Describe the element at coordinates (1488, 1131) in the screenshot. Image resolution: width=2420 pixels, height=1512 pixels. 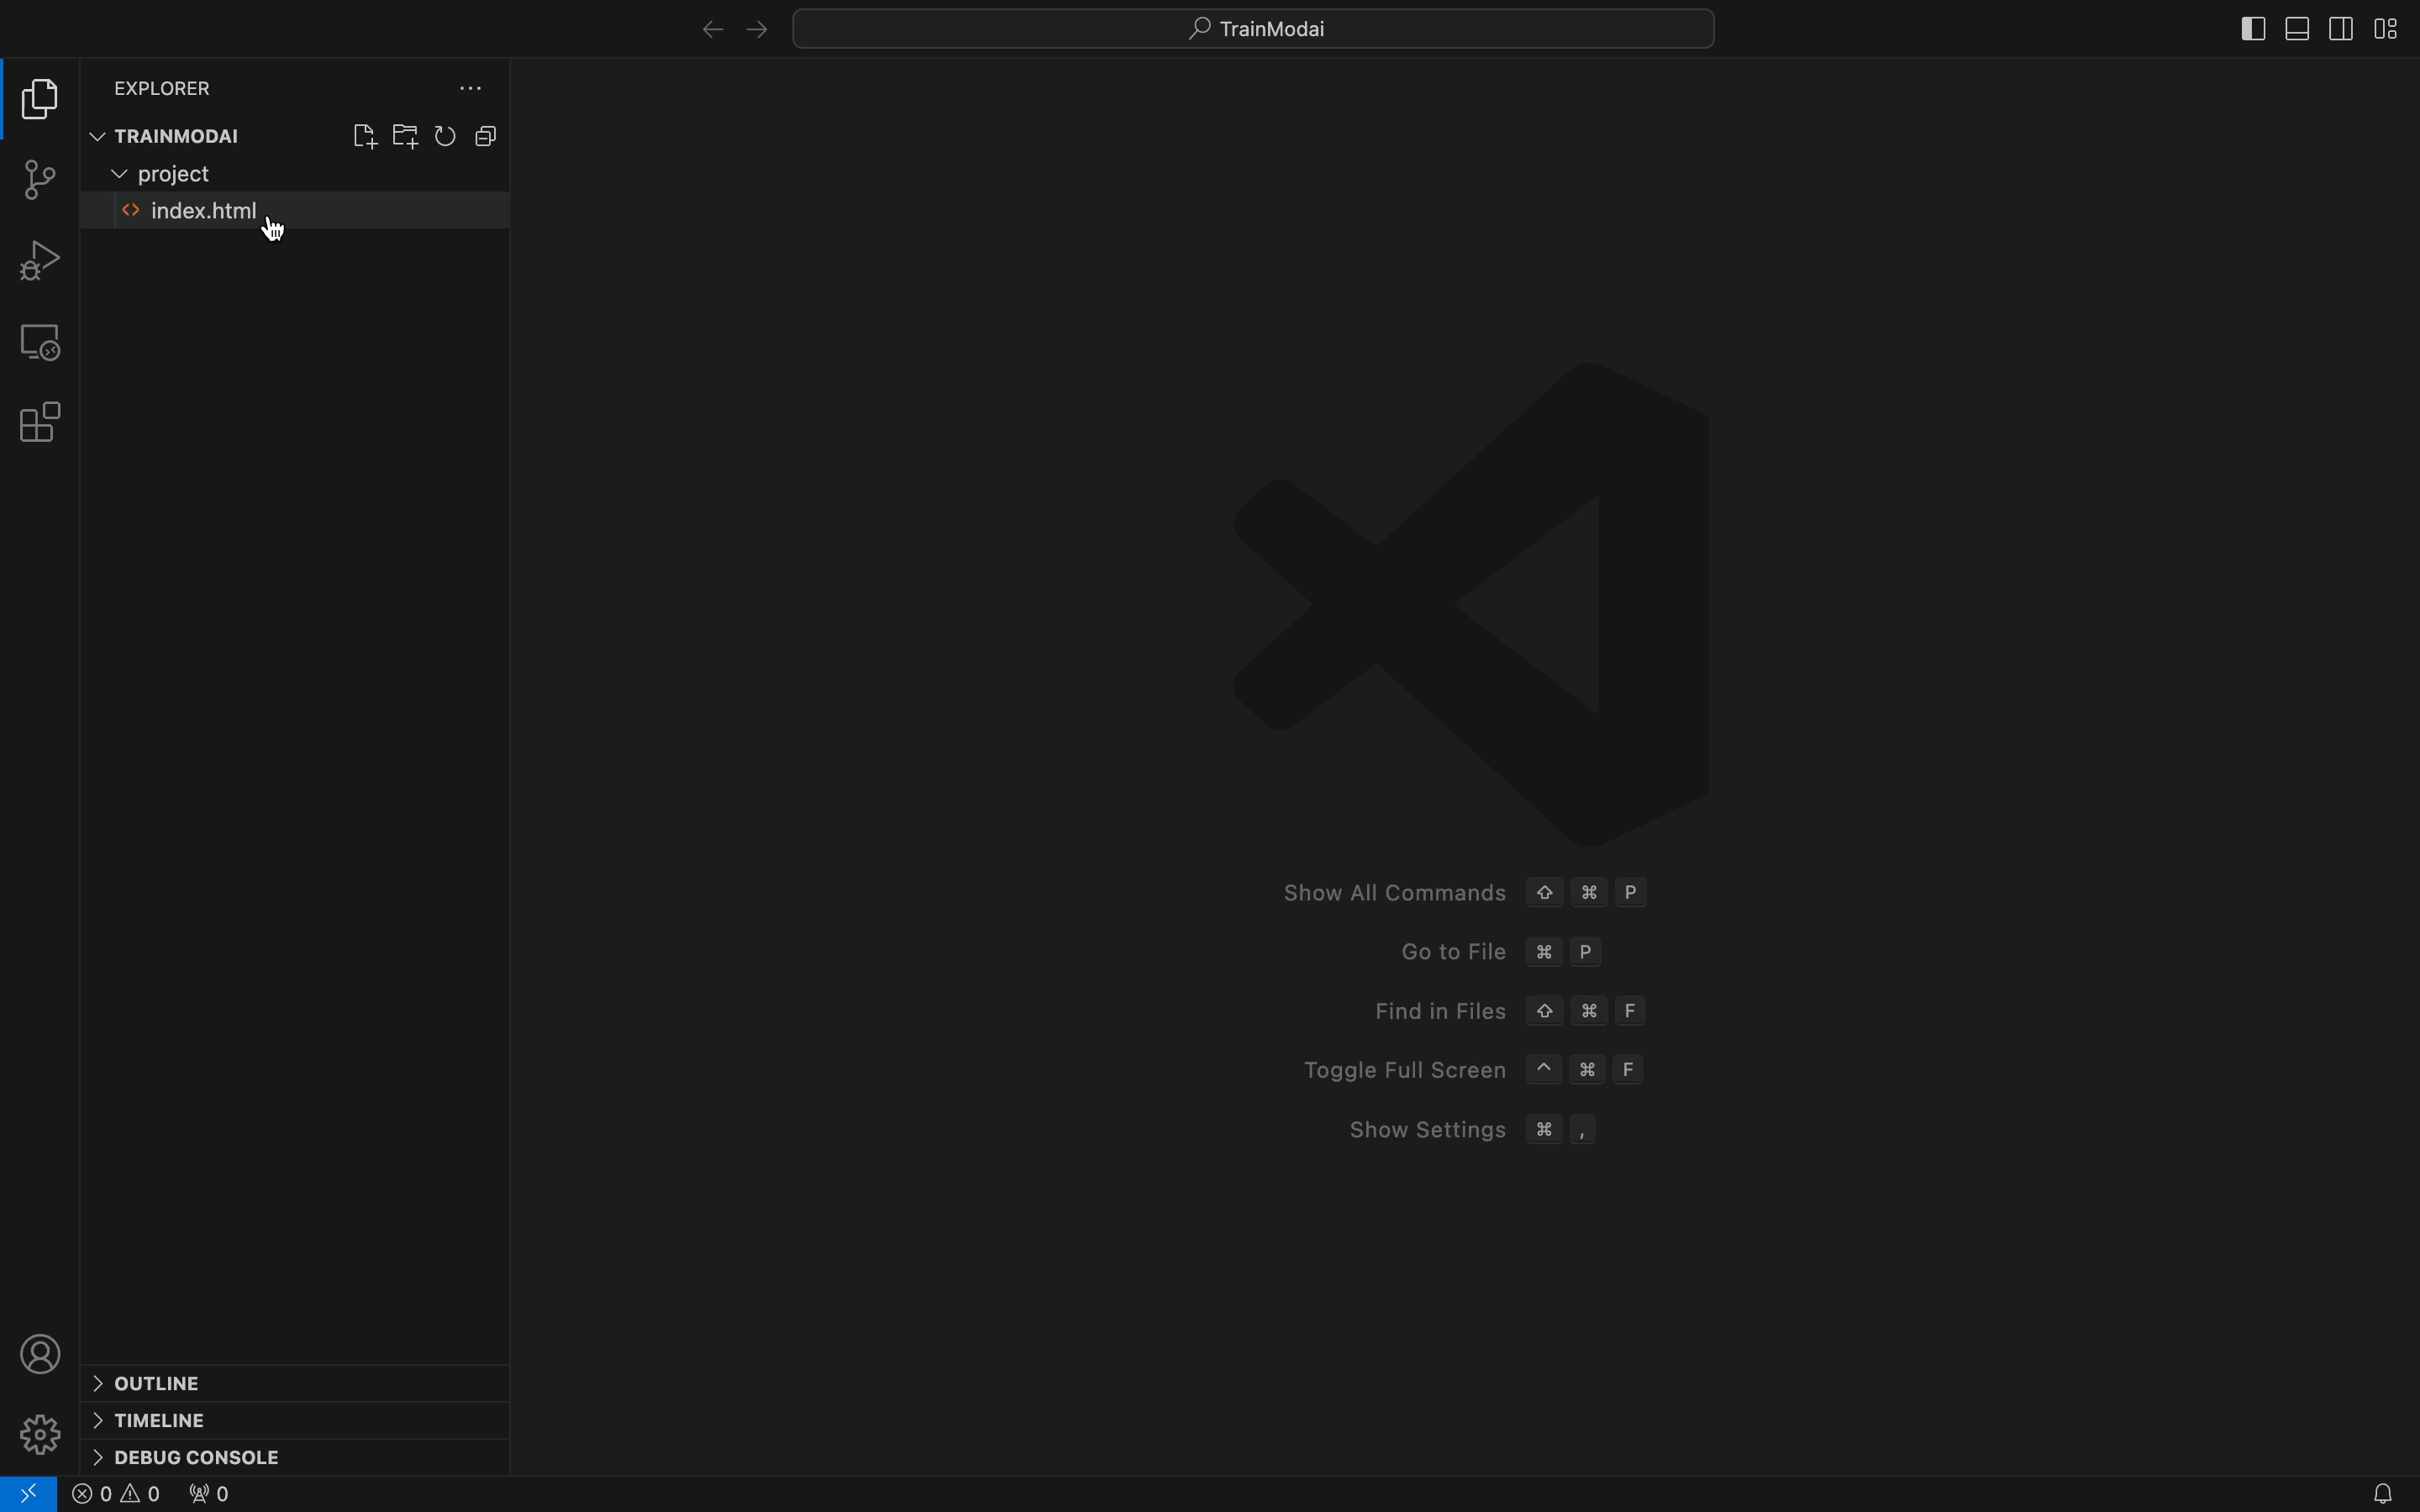
I see `Show settings` at that location.